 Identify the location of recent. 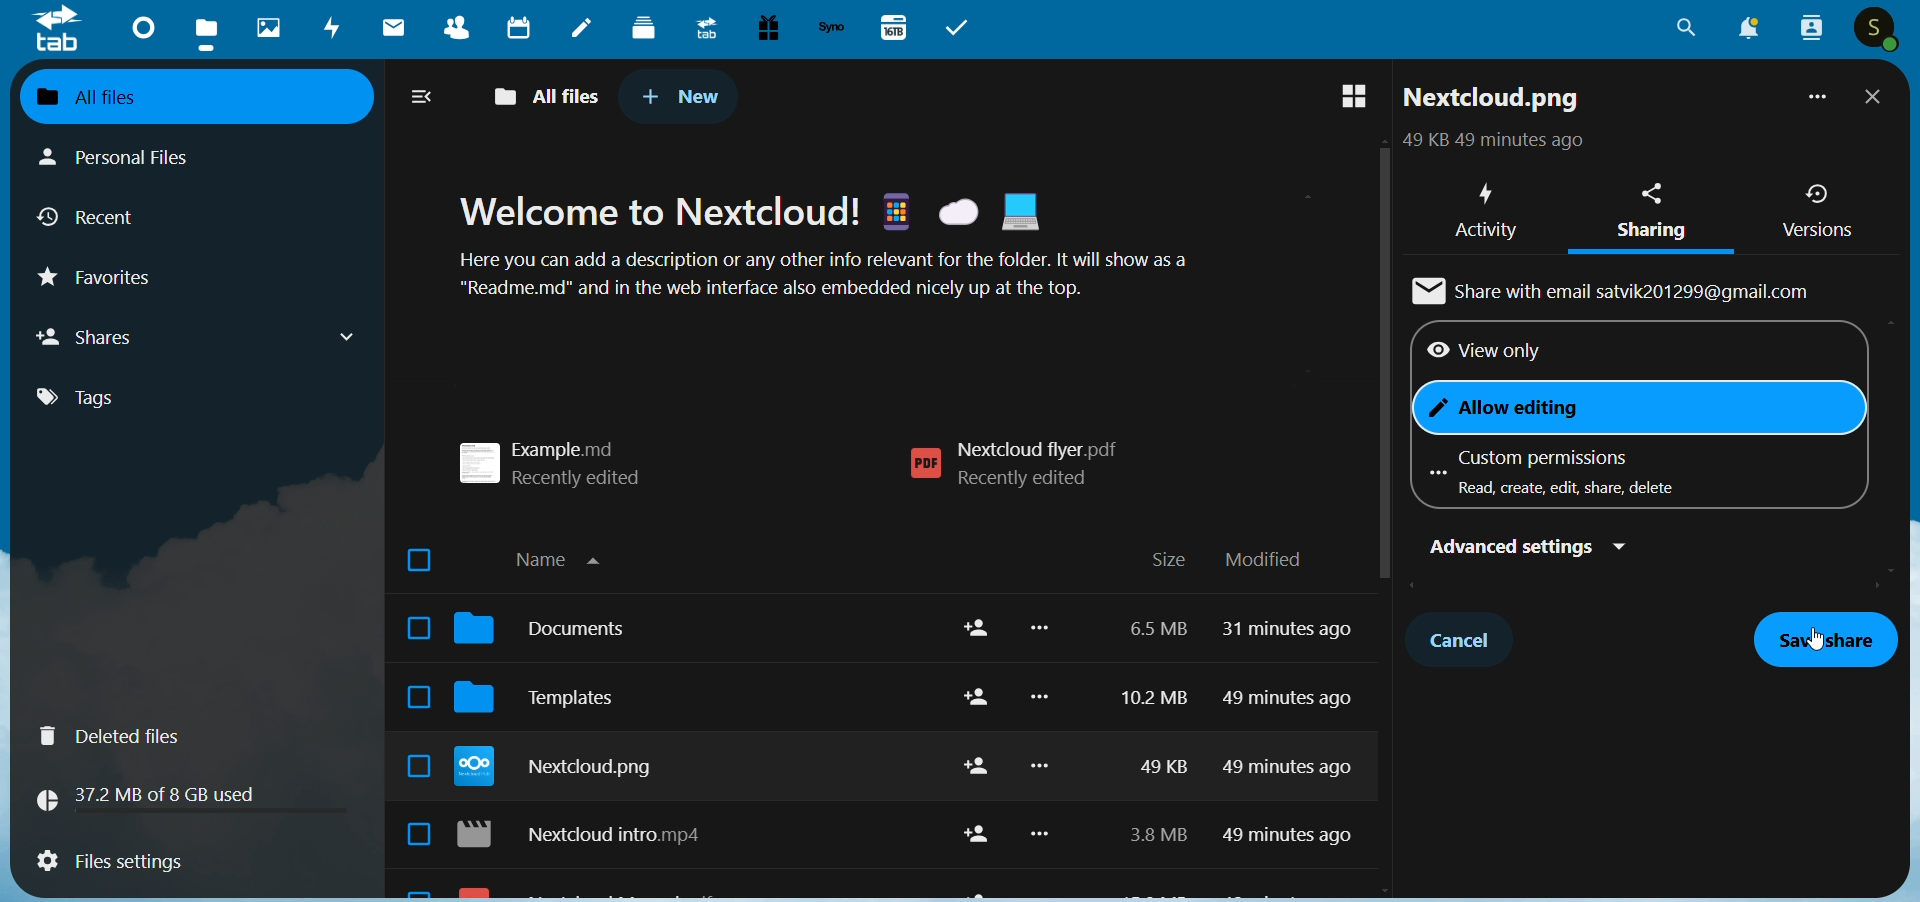
(95, 221).